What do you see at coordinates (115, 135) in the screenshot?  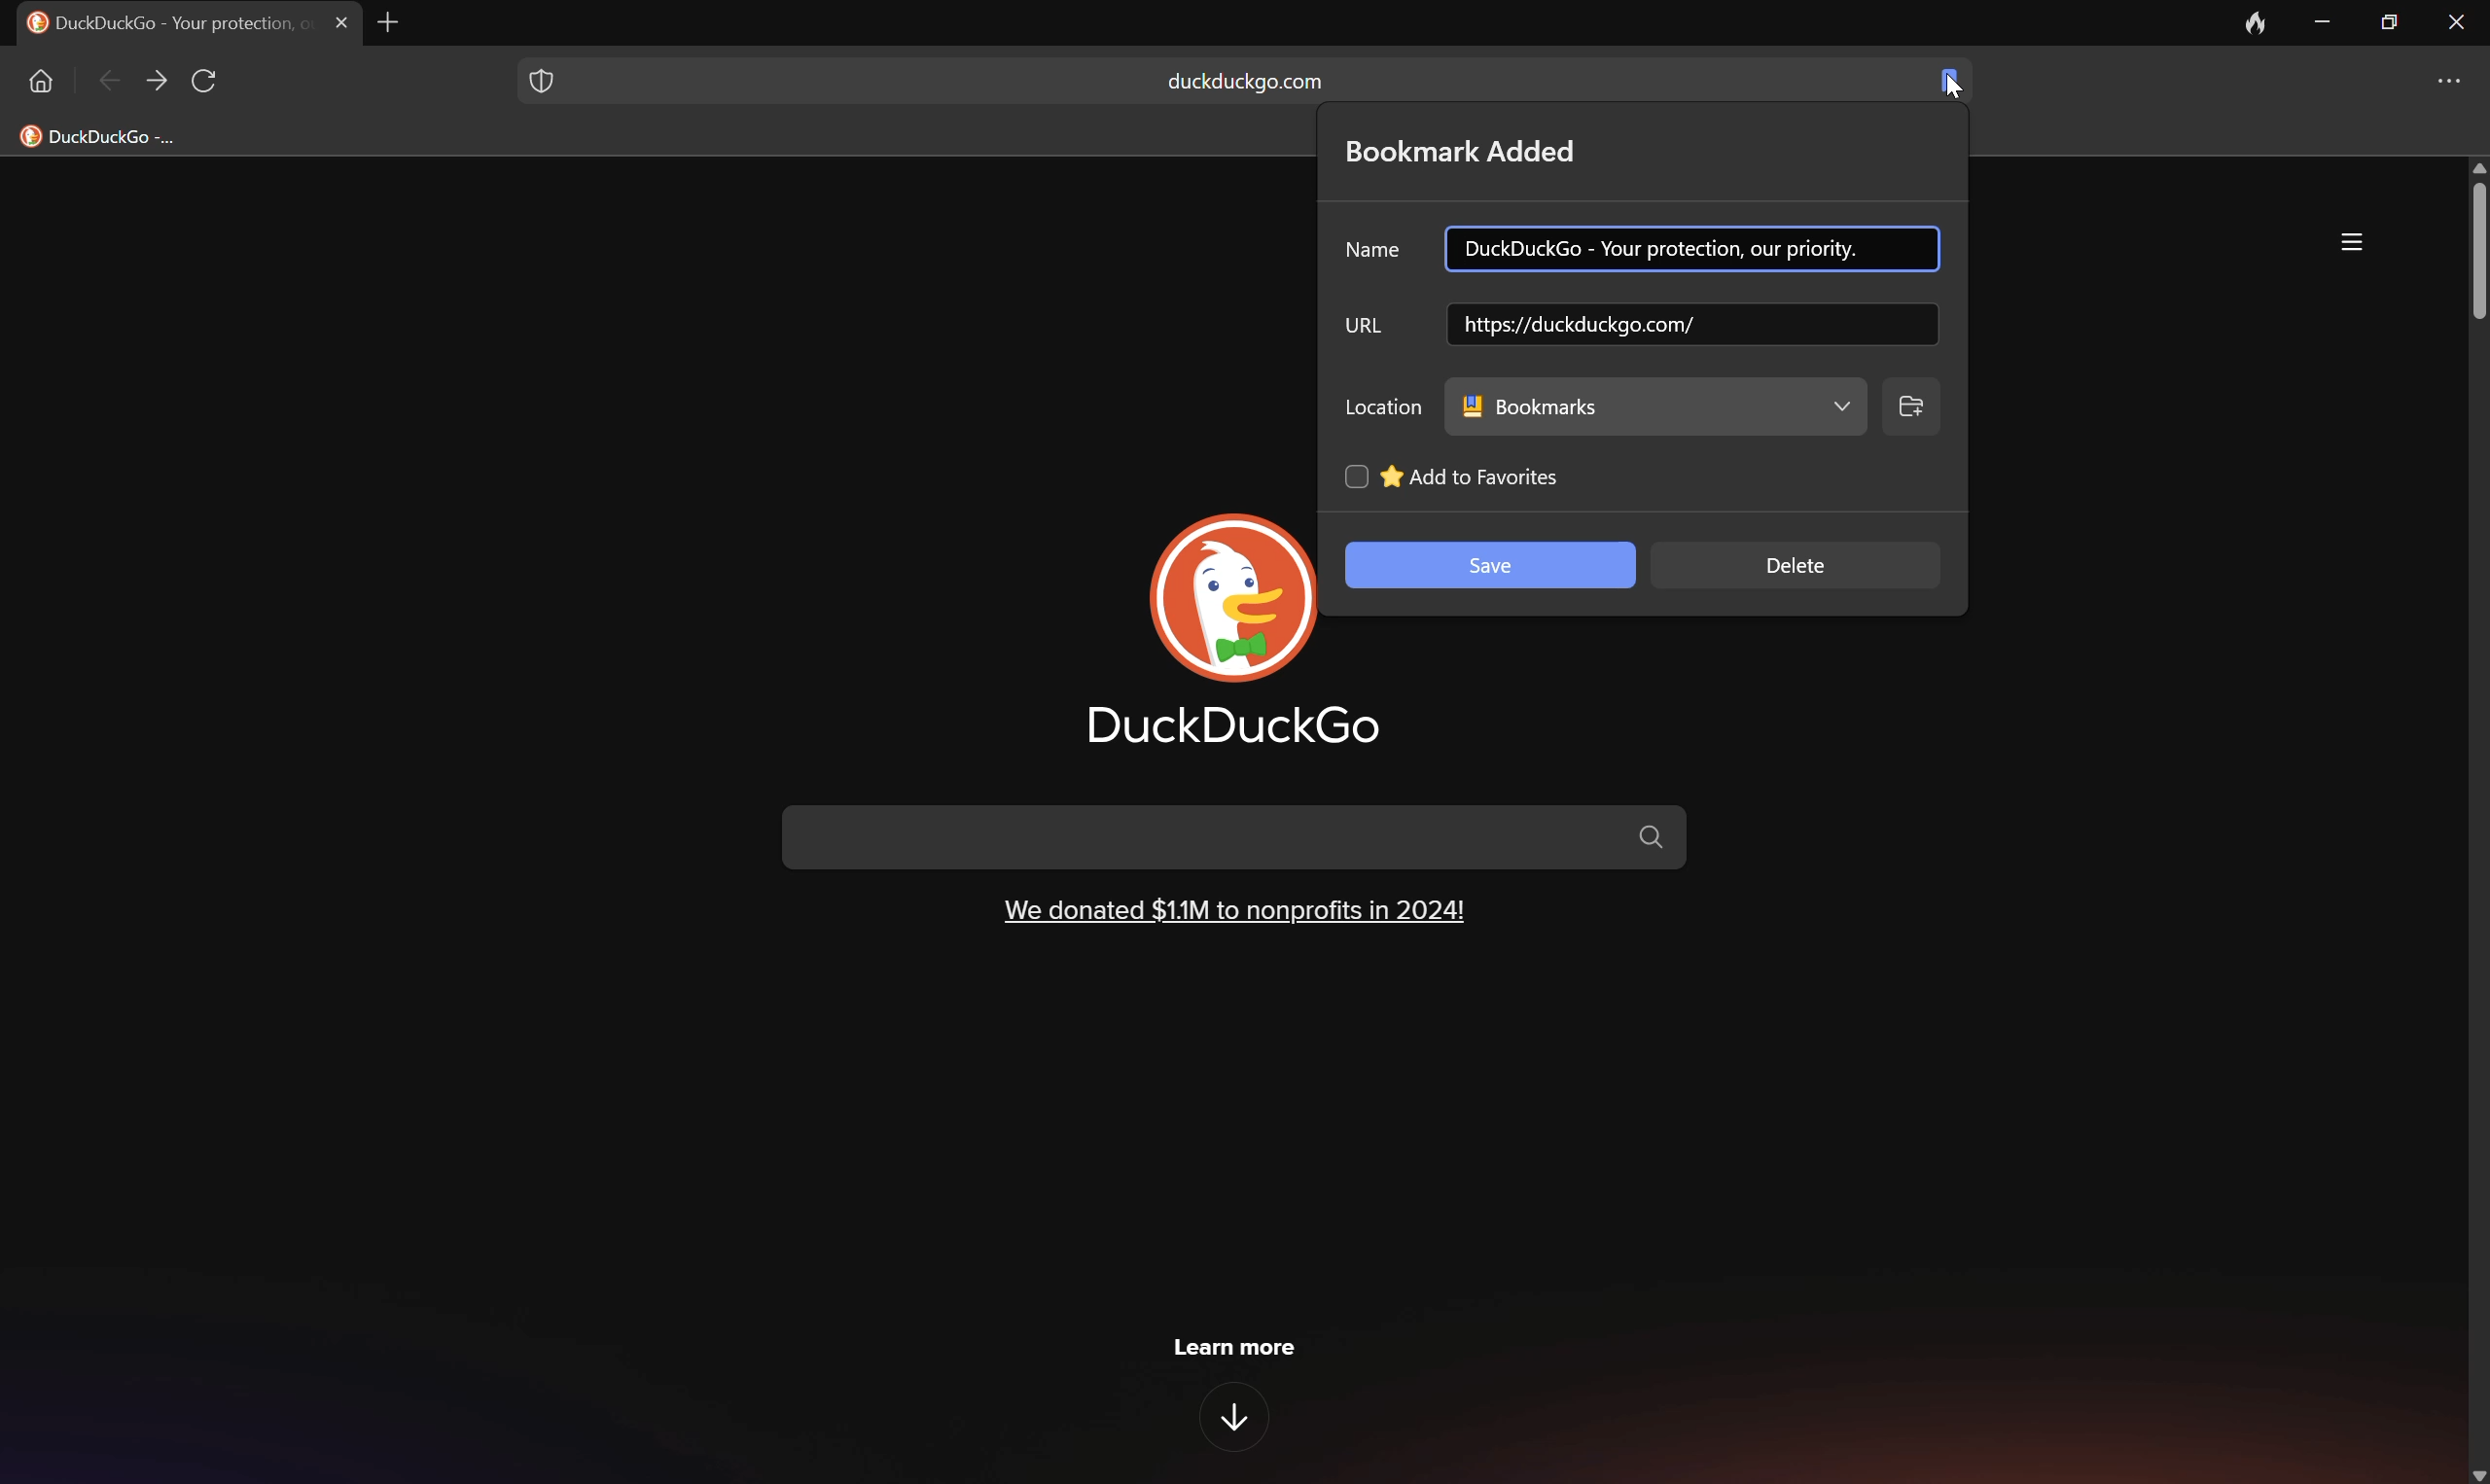 I see `Import Bookmarks` at bounding box center [115, 135].